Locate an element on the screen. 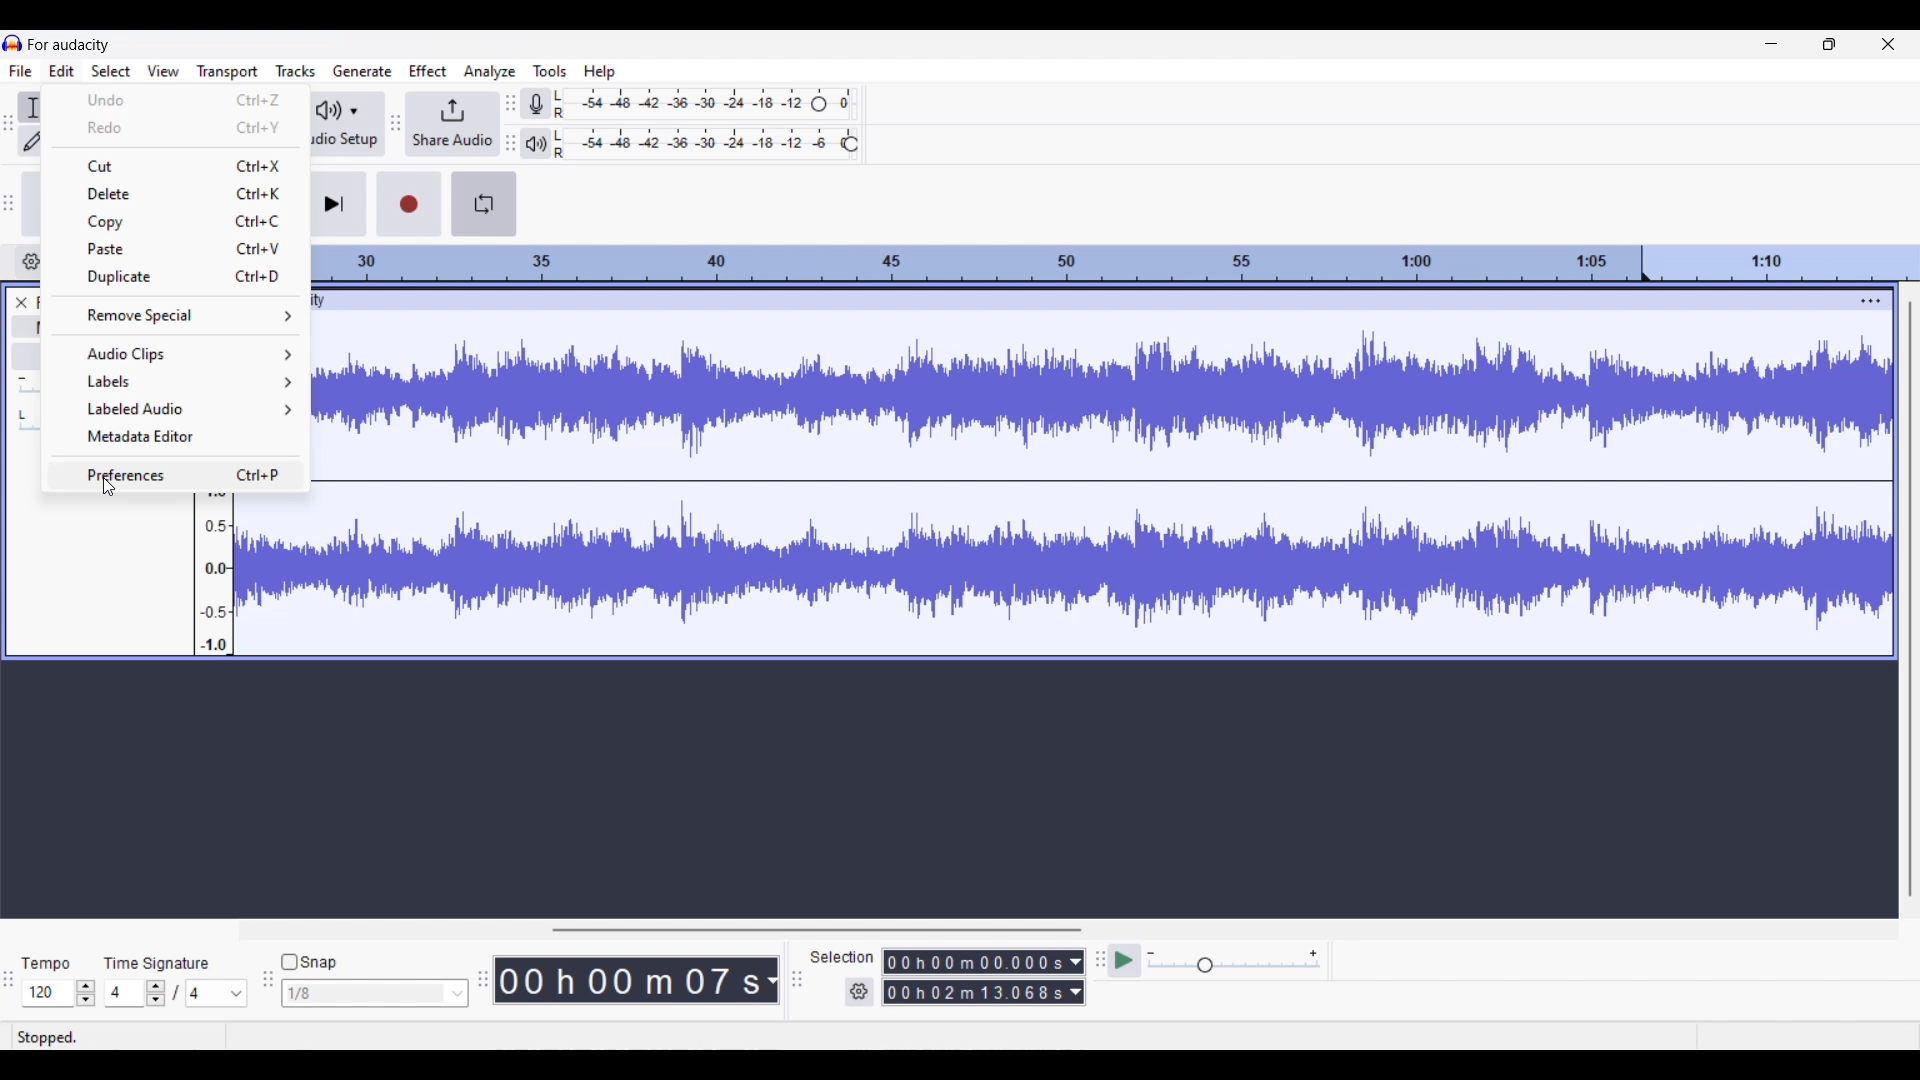  selection is located at coordinates (841, 956).